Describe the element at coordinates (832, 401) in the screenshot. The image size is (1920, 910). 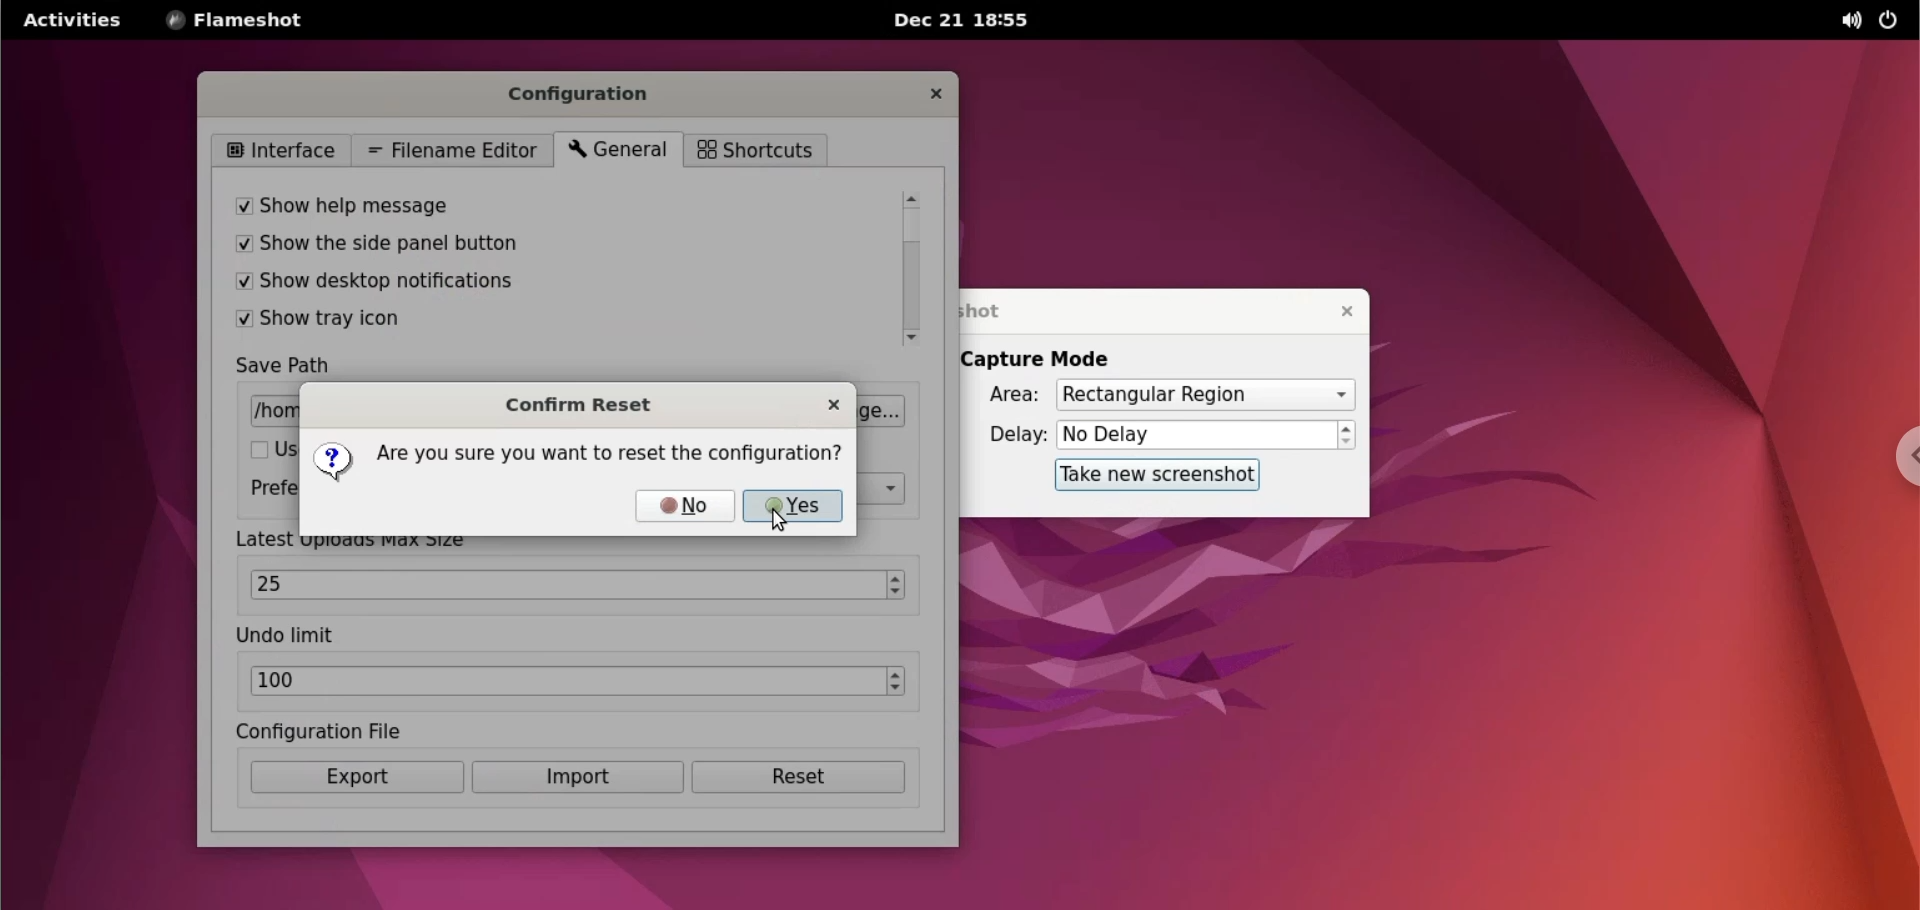
I see `close reset ` at that location.